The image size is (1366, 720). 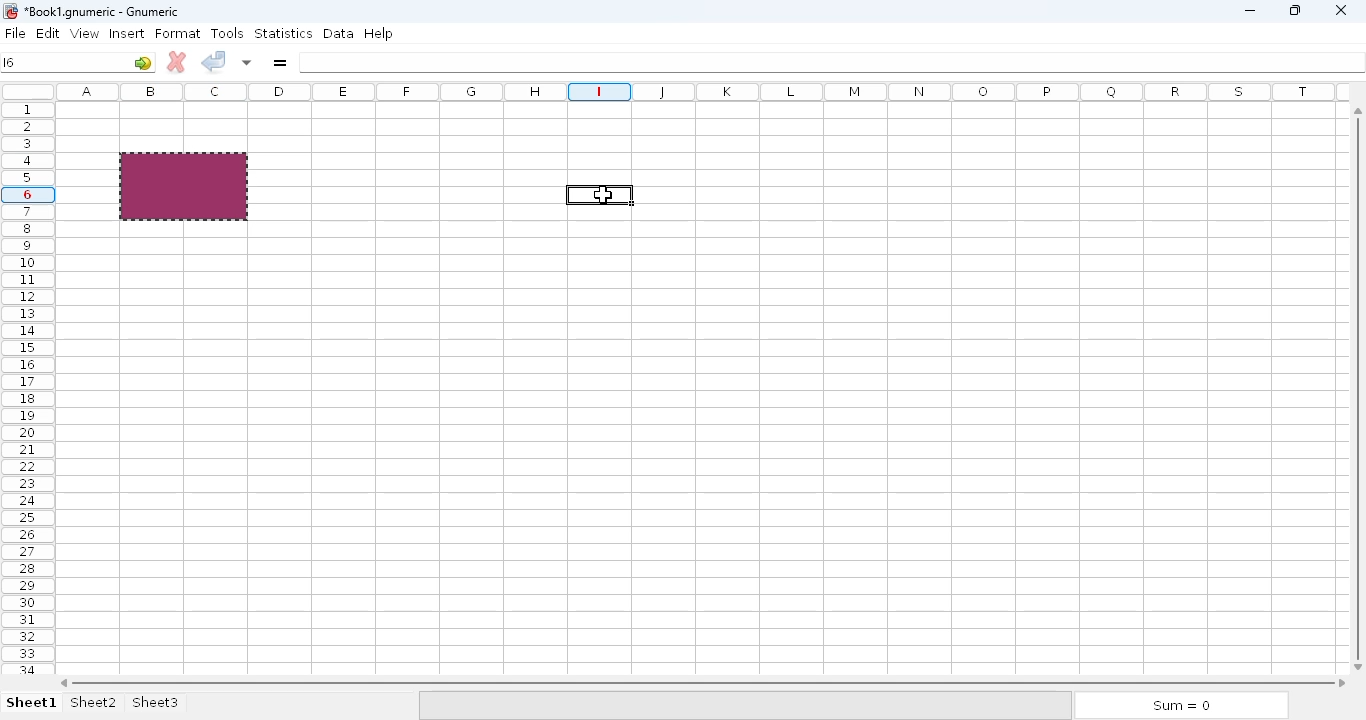 I want to click on data, so click(x=338, y=33).